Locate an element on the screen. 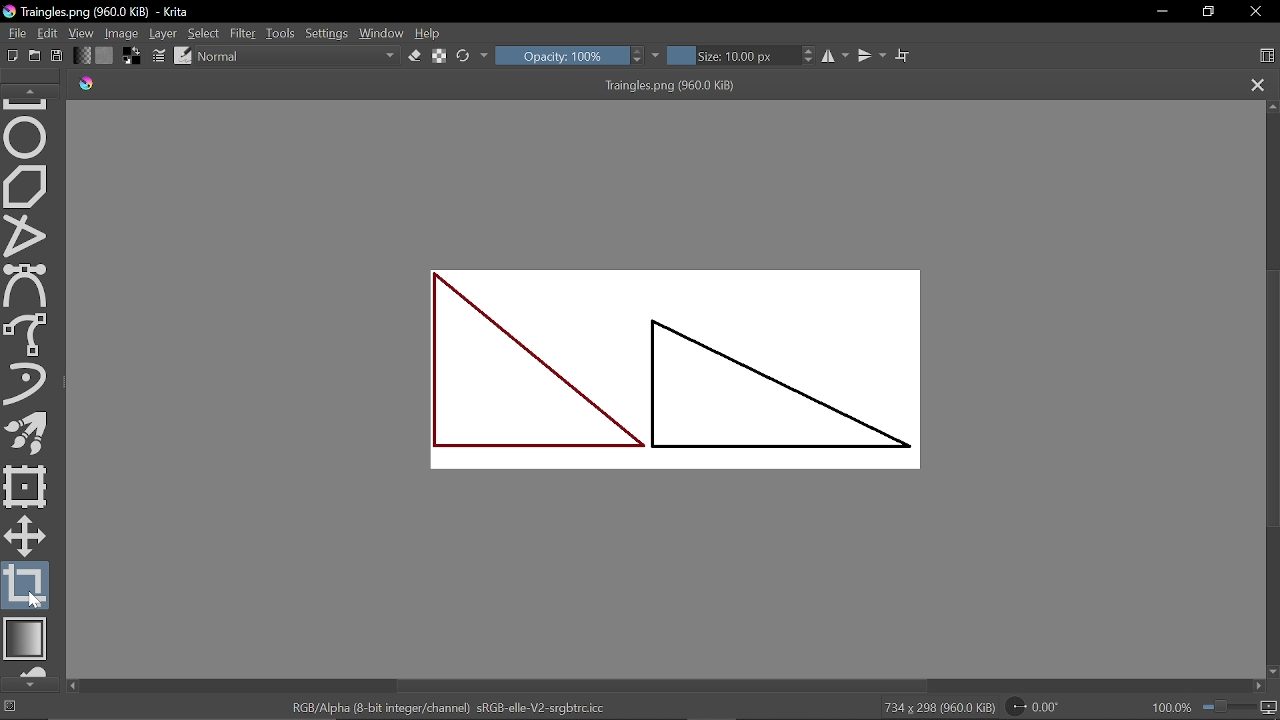 The width and height of the screenshot is (1280, 720). Dynamic brush tool is located at coordinates (26, 383).